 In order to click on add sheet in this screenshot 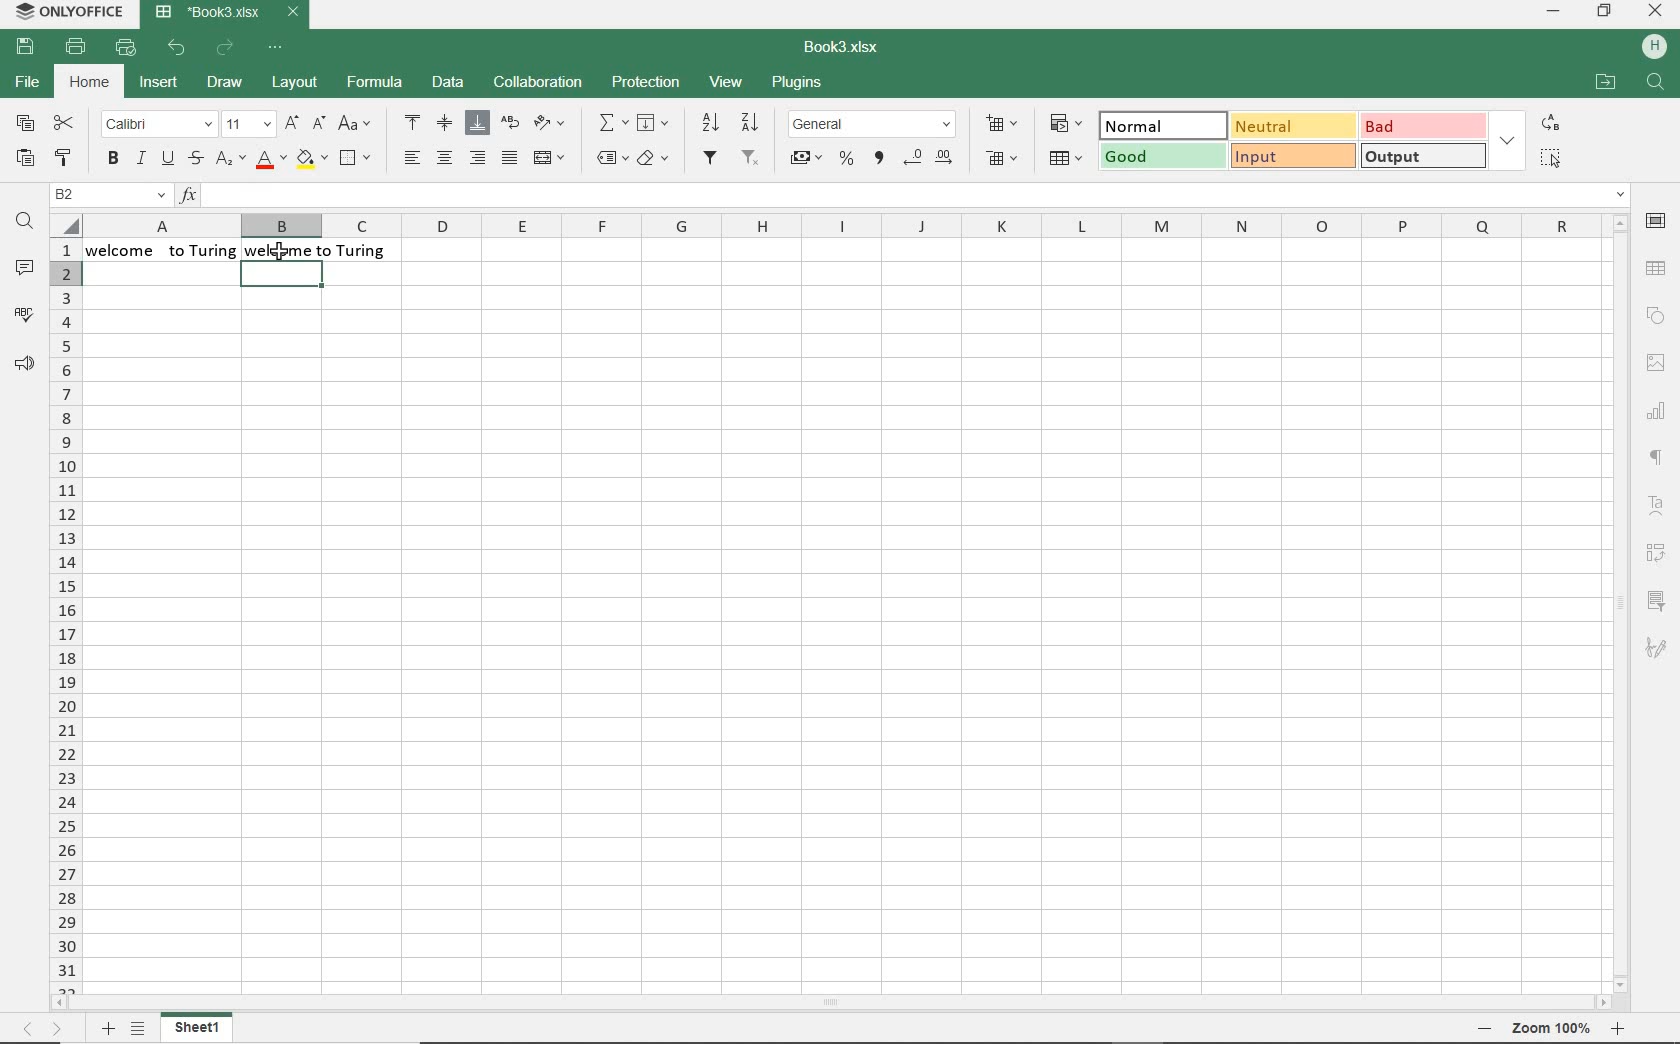, I will do `click(110, 1029)`.